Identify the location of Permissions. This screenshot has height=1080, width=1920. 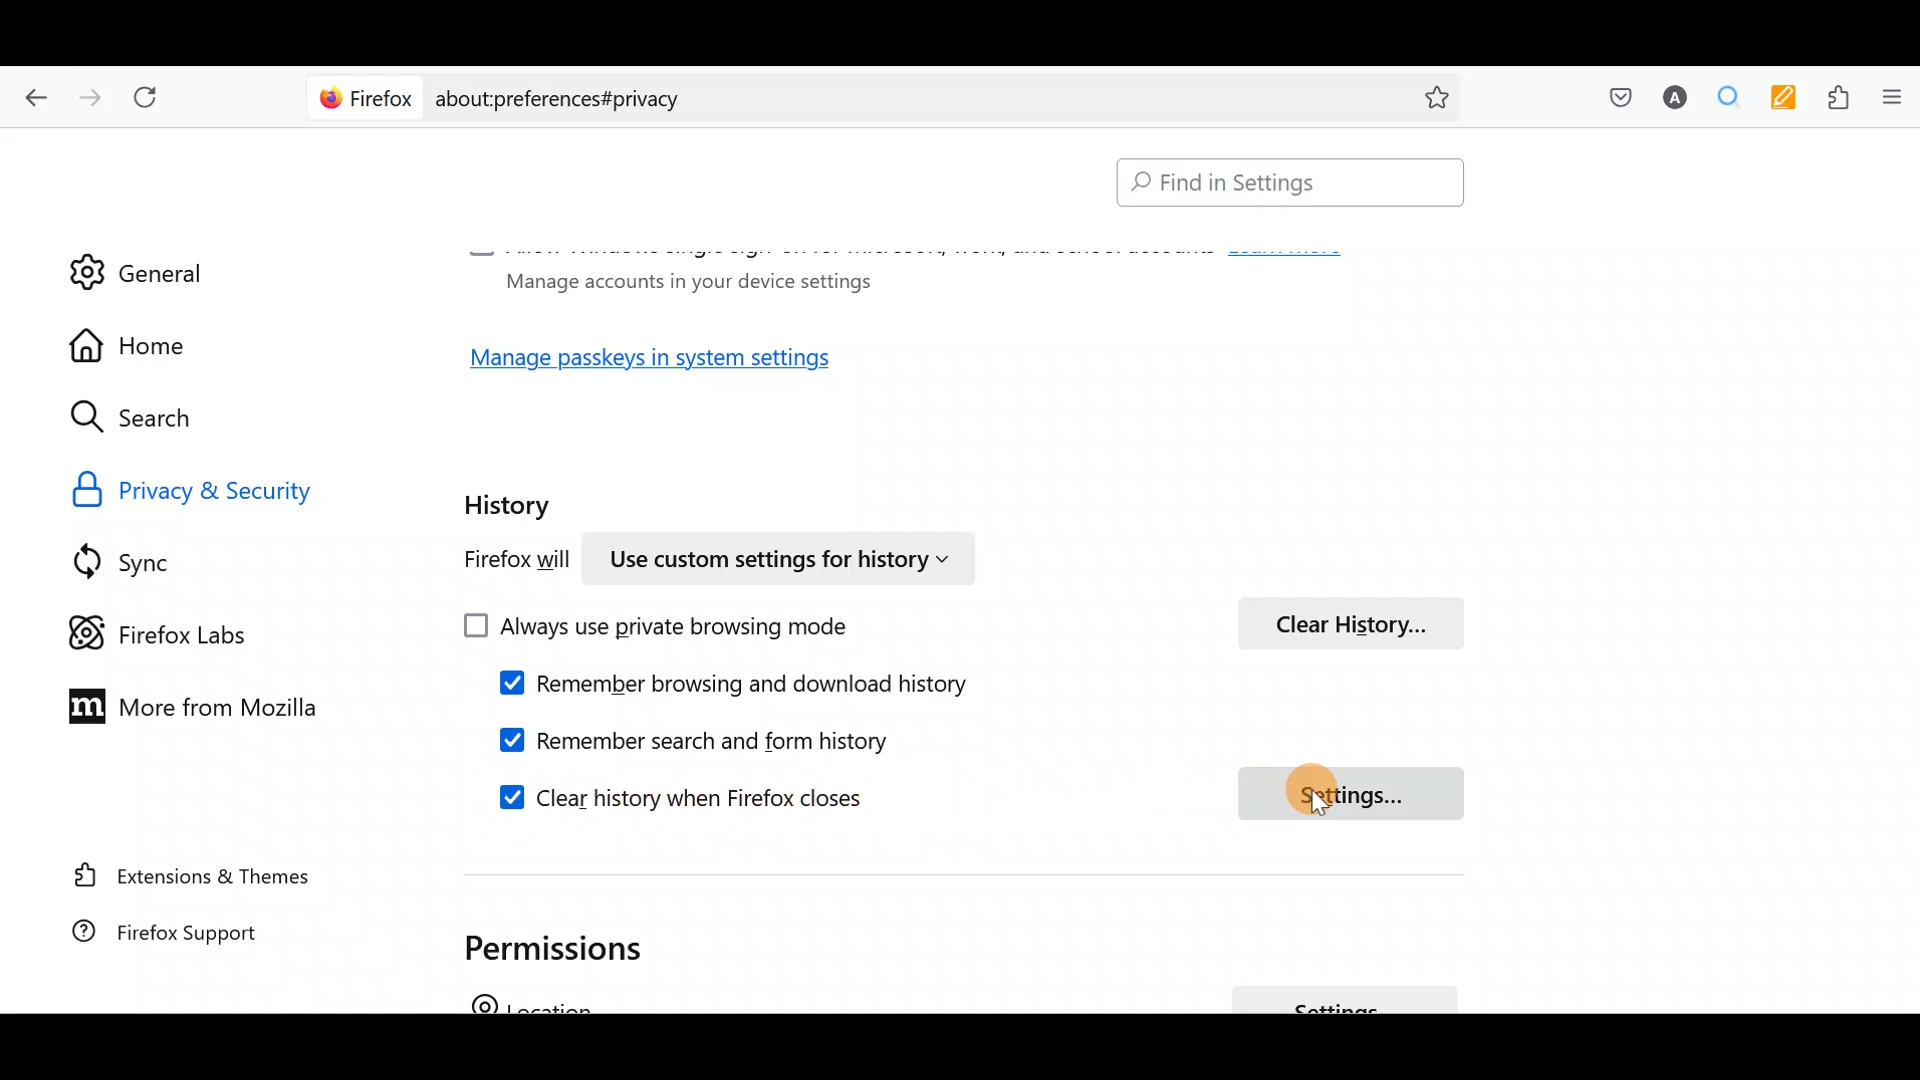
(566, 943).